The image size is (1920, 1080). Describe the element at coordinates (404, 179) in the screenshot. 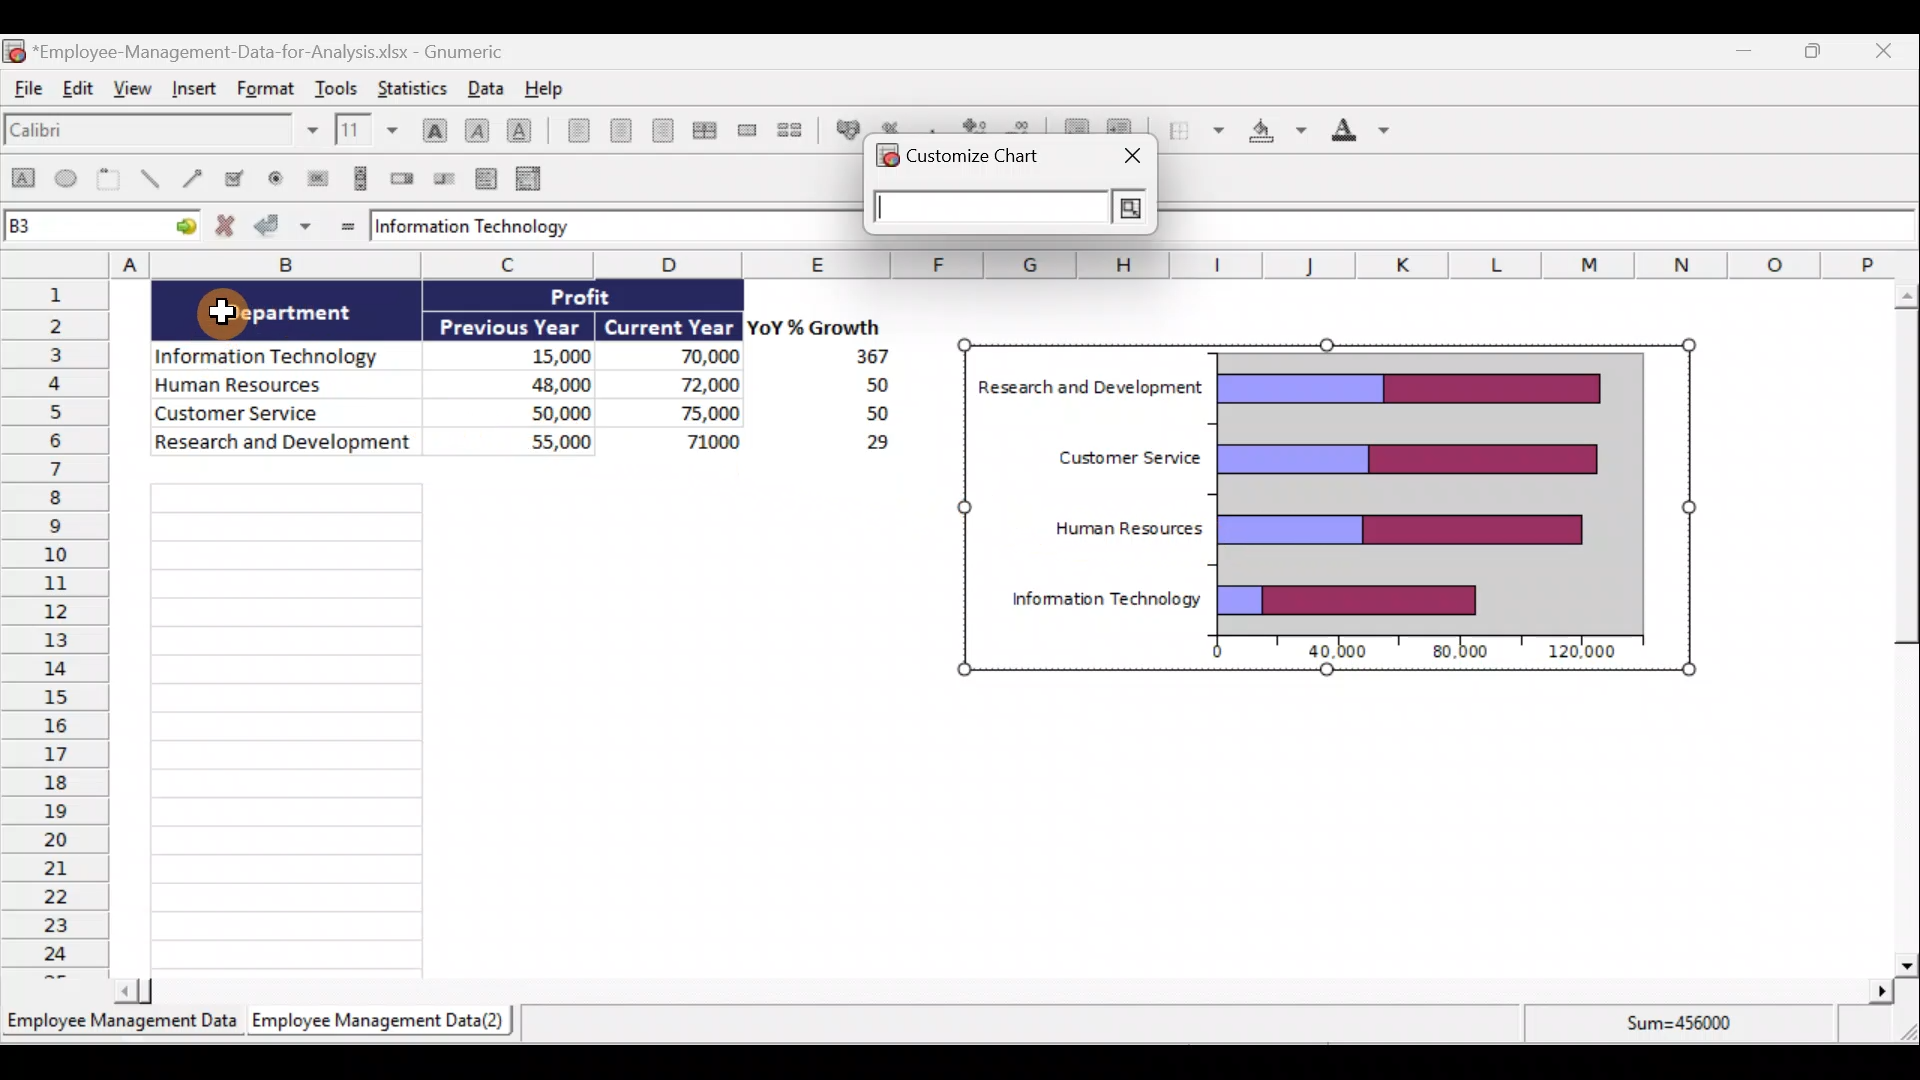

I see `Create a spin button` at that location.